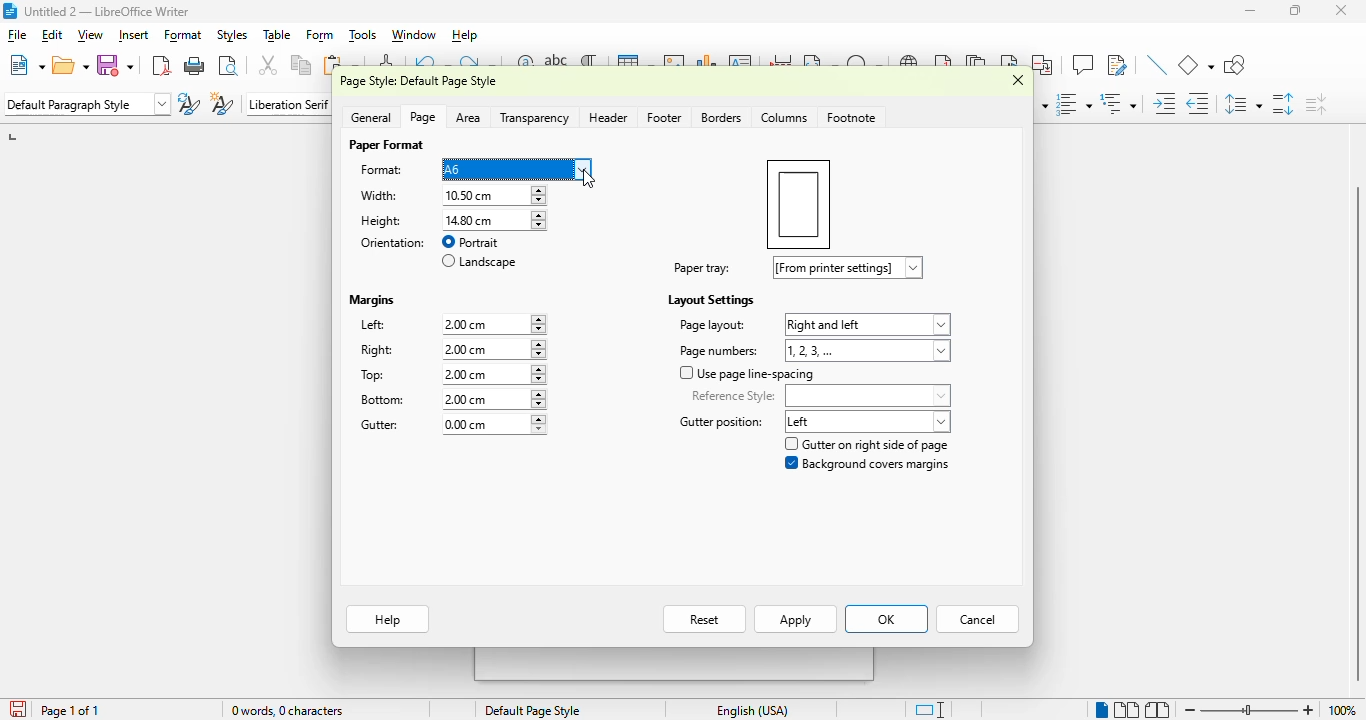 The width and height of the screenshot is (1366, 720). Describe the element at coordinates (18, 34) in the screenshot. I see `file` at that location.